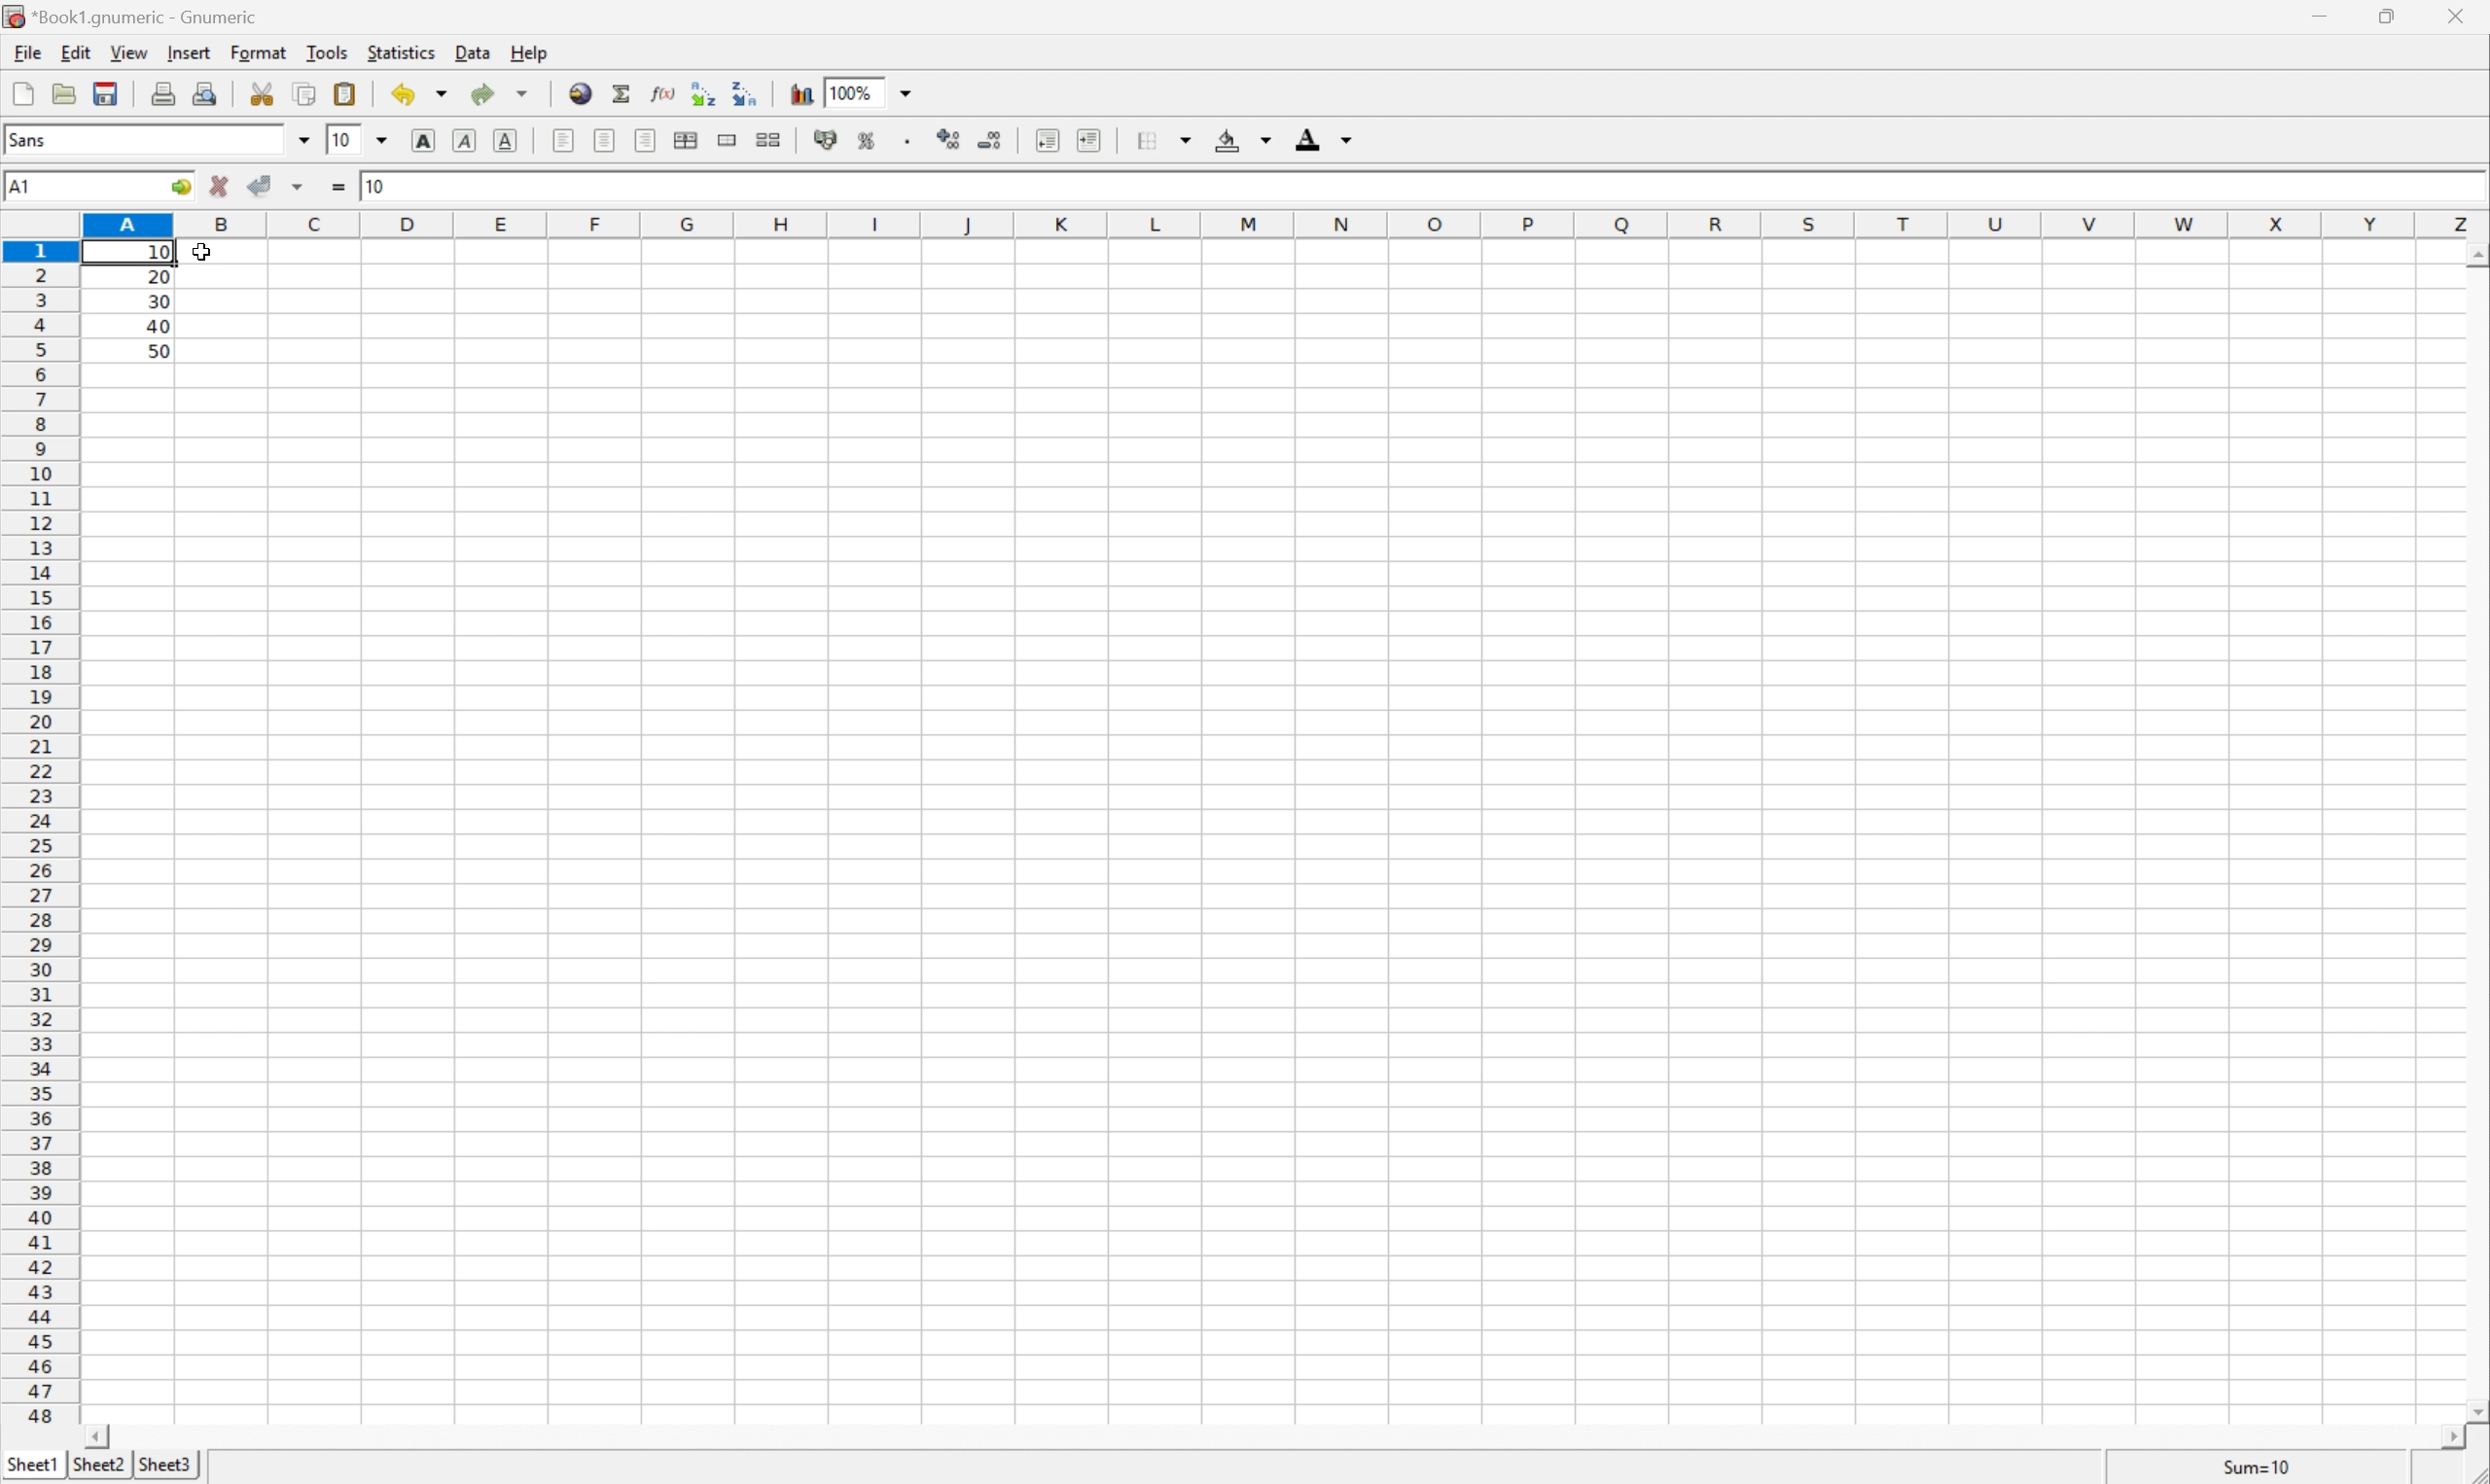 The height and width of the screenshot is (1484, 2490). I want to click on Scroll Left, so click(101, 1438).